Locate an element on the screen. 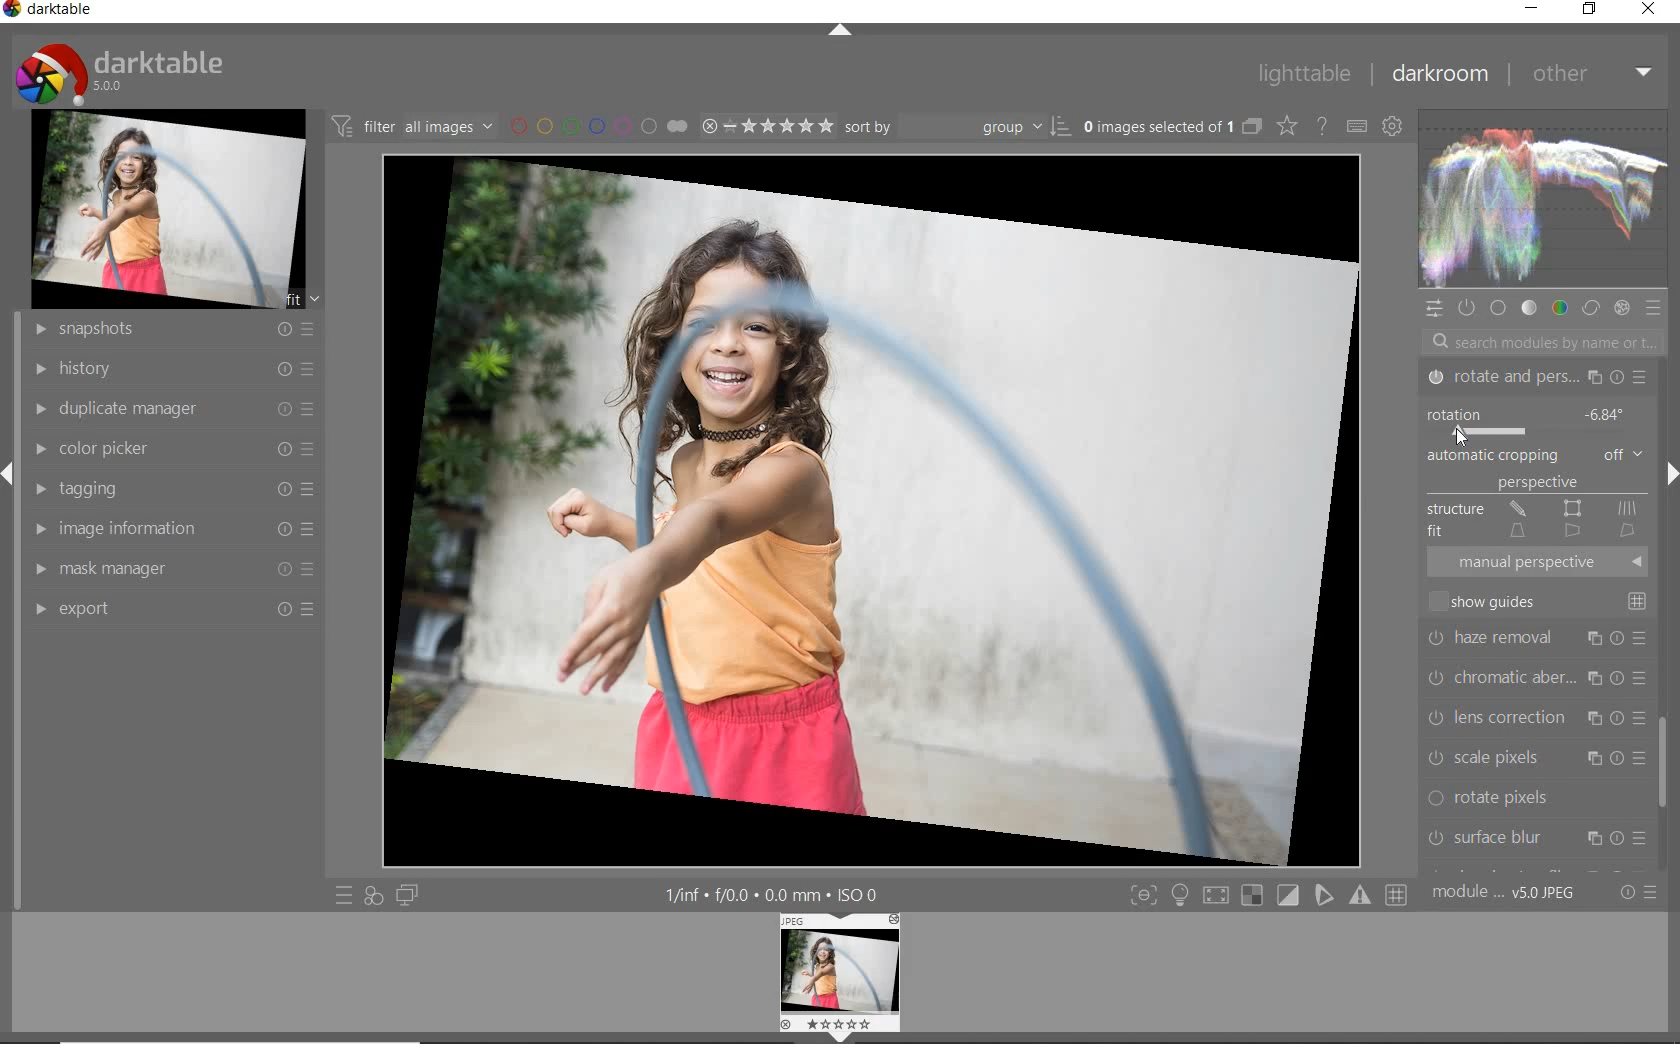  module order is located at coordinates (1505, 894).